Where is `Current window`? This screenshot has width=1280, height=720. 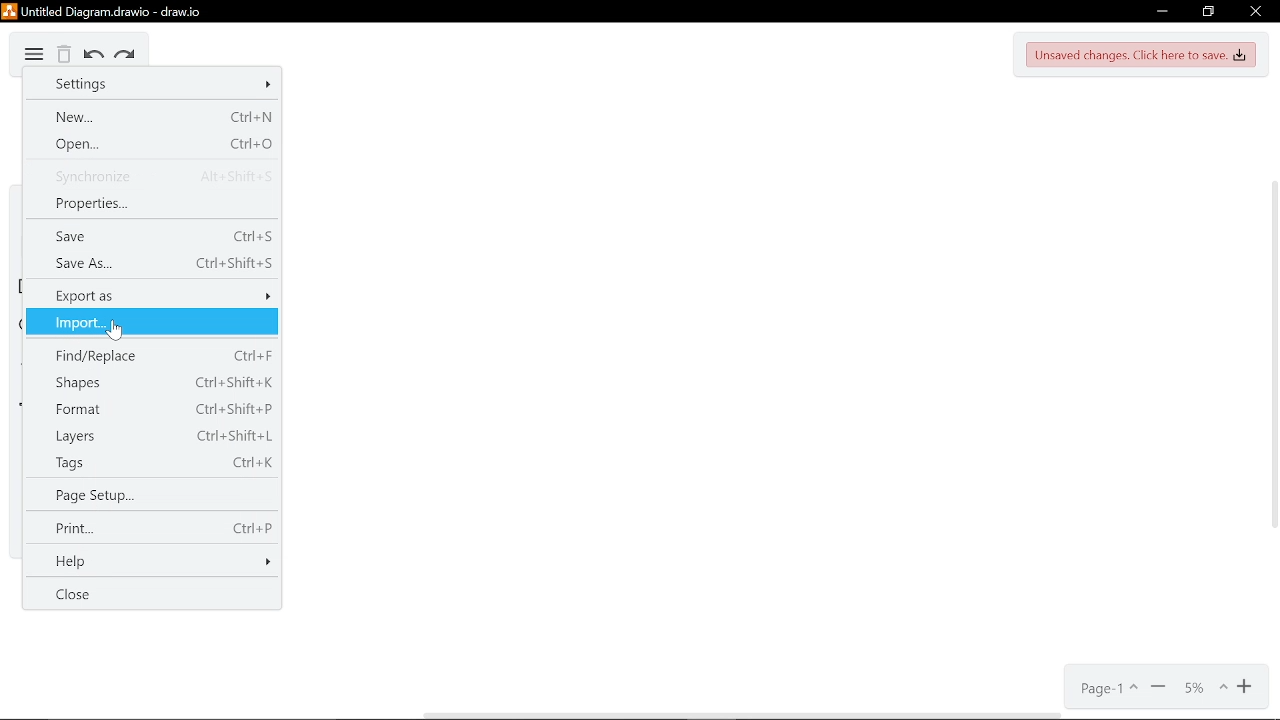
Current window is located at coordinates (118, 11).